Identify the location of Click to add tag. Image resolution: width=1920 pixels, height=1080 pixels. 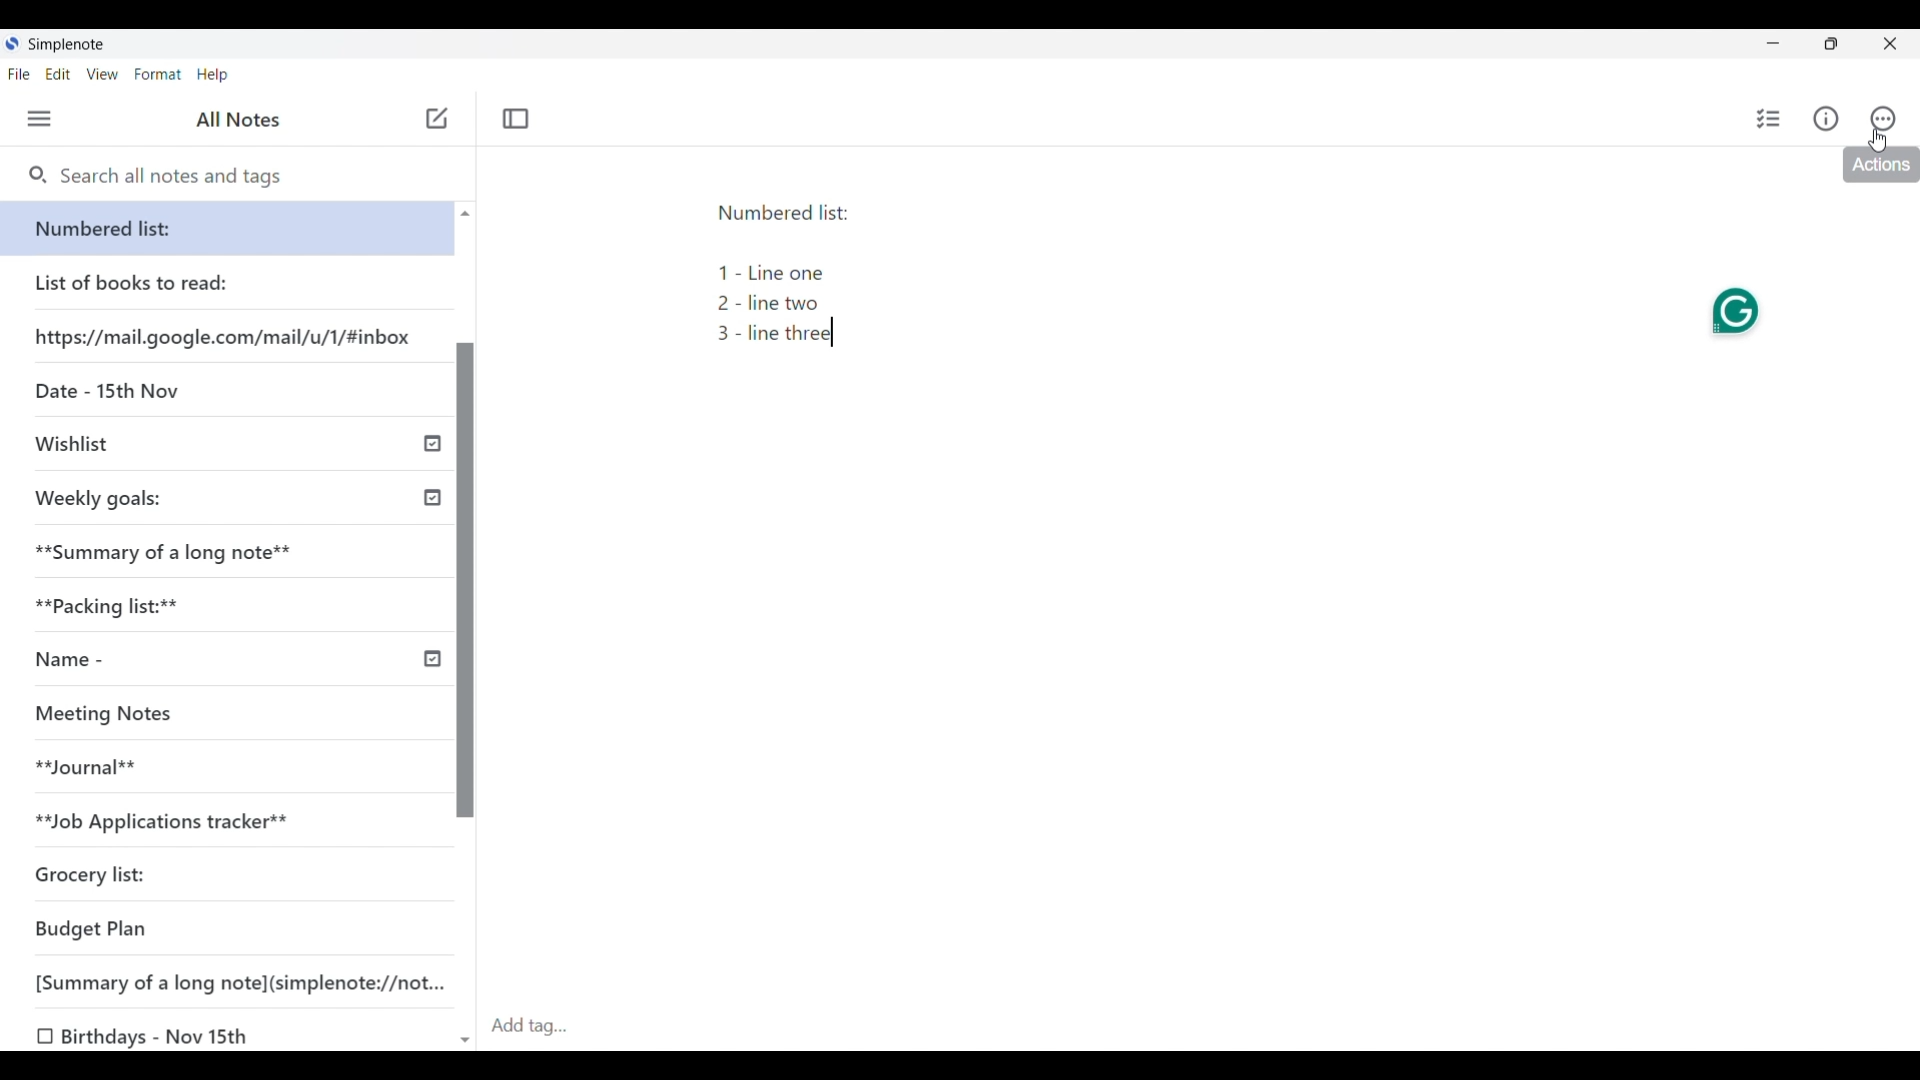
(1201, 1027).